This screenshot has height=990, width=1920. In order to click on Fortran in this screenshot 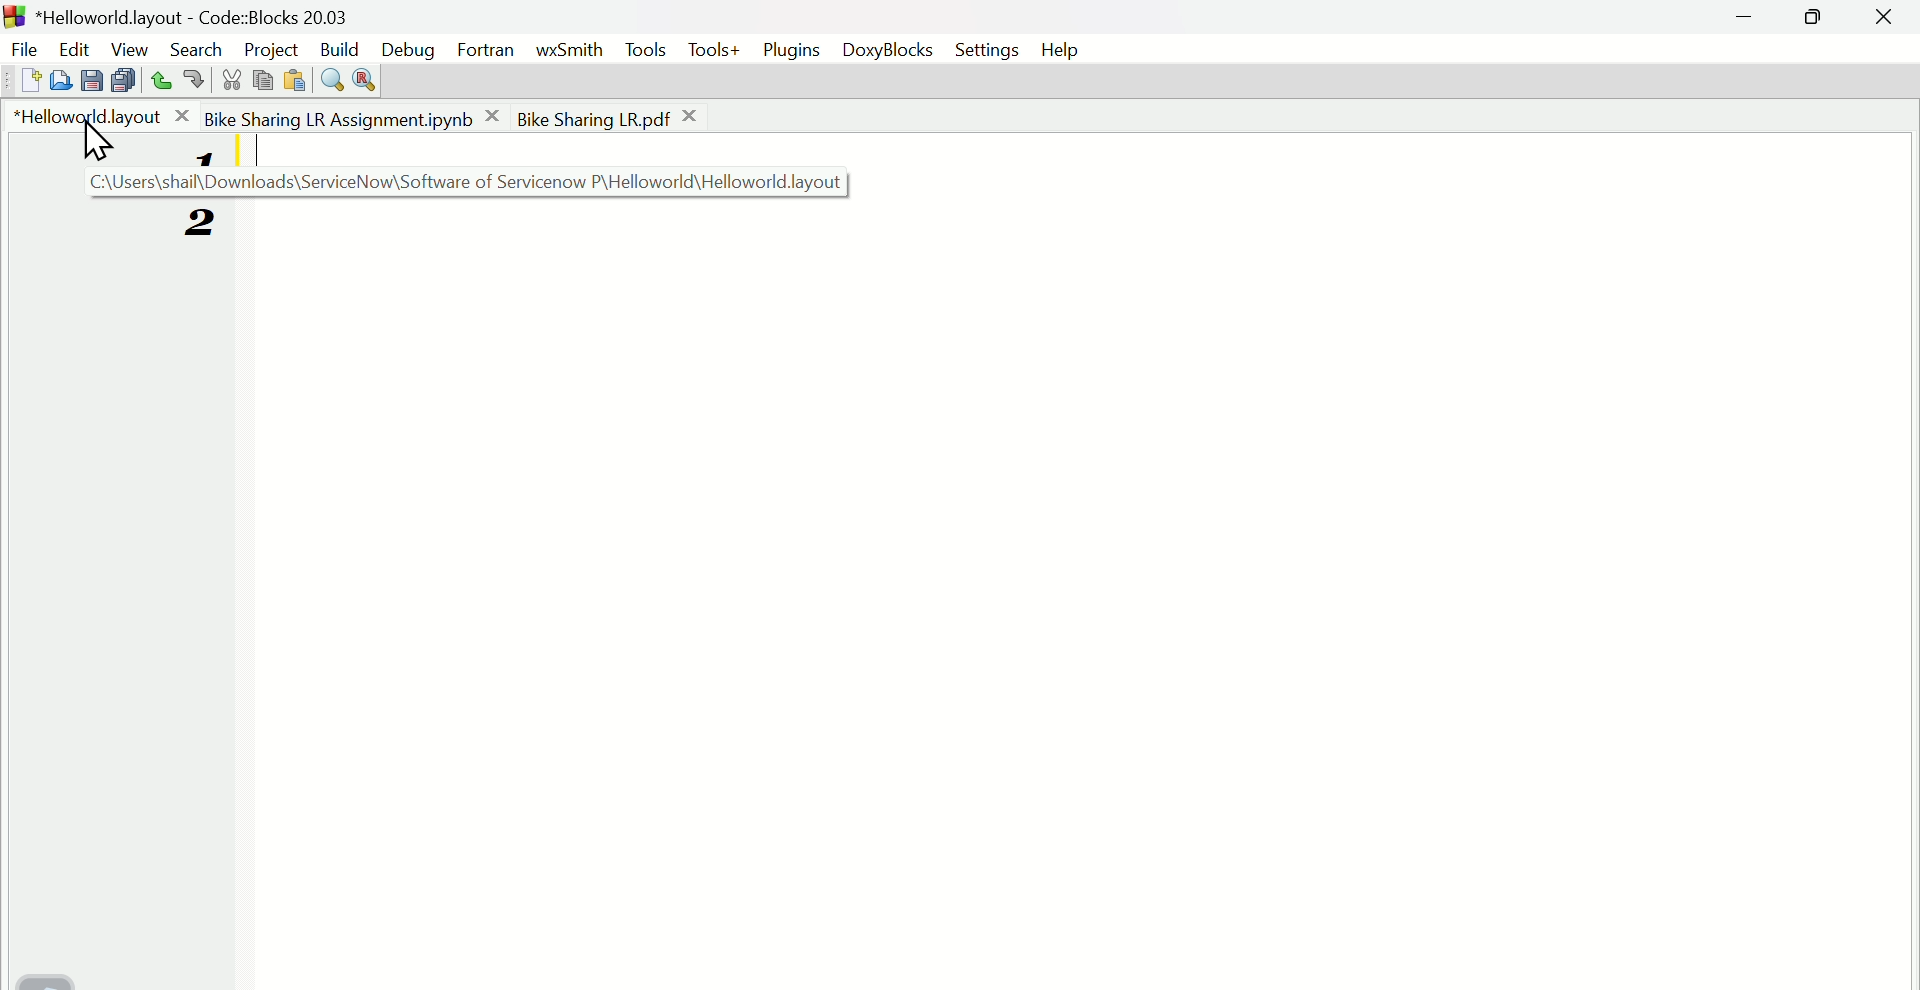, I will do `click(489, 52)`.